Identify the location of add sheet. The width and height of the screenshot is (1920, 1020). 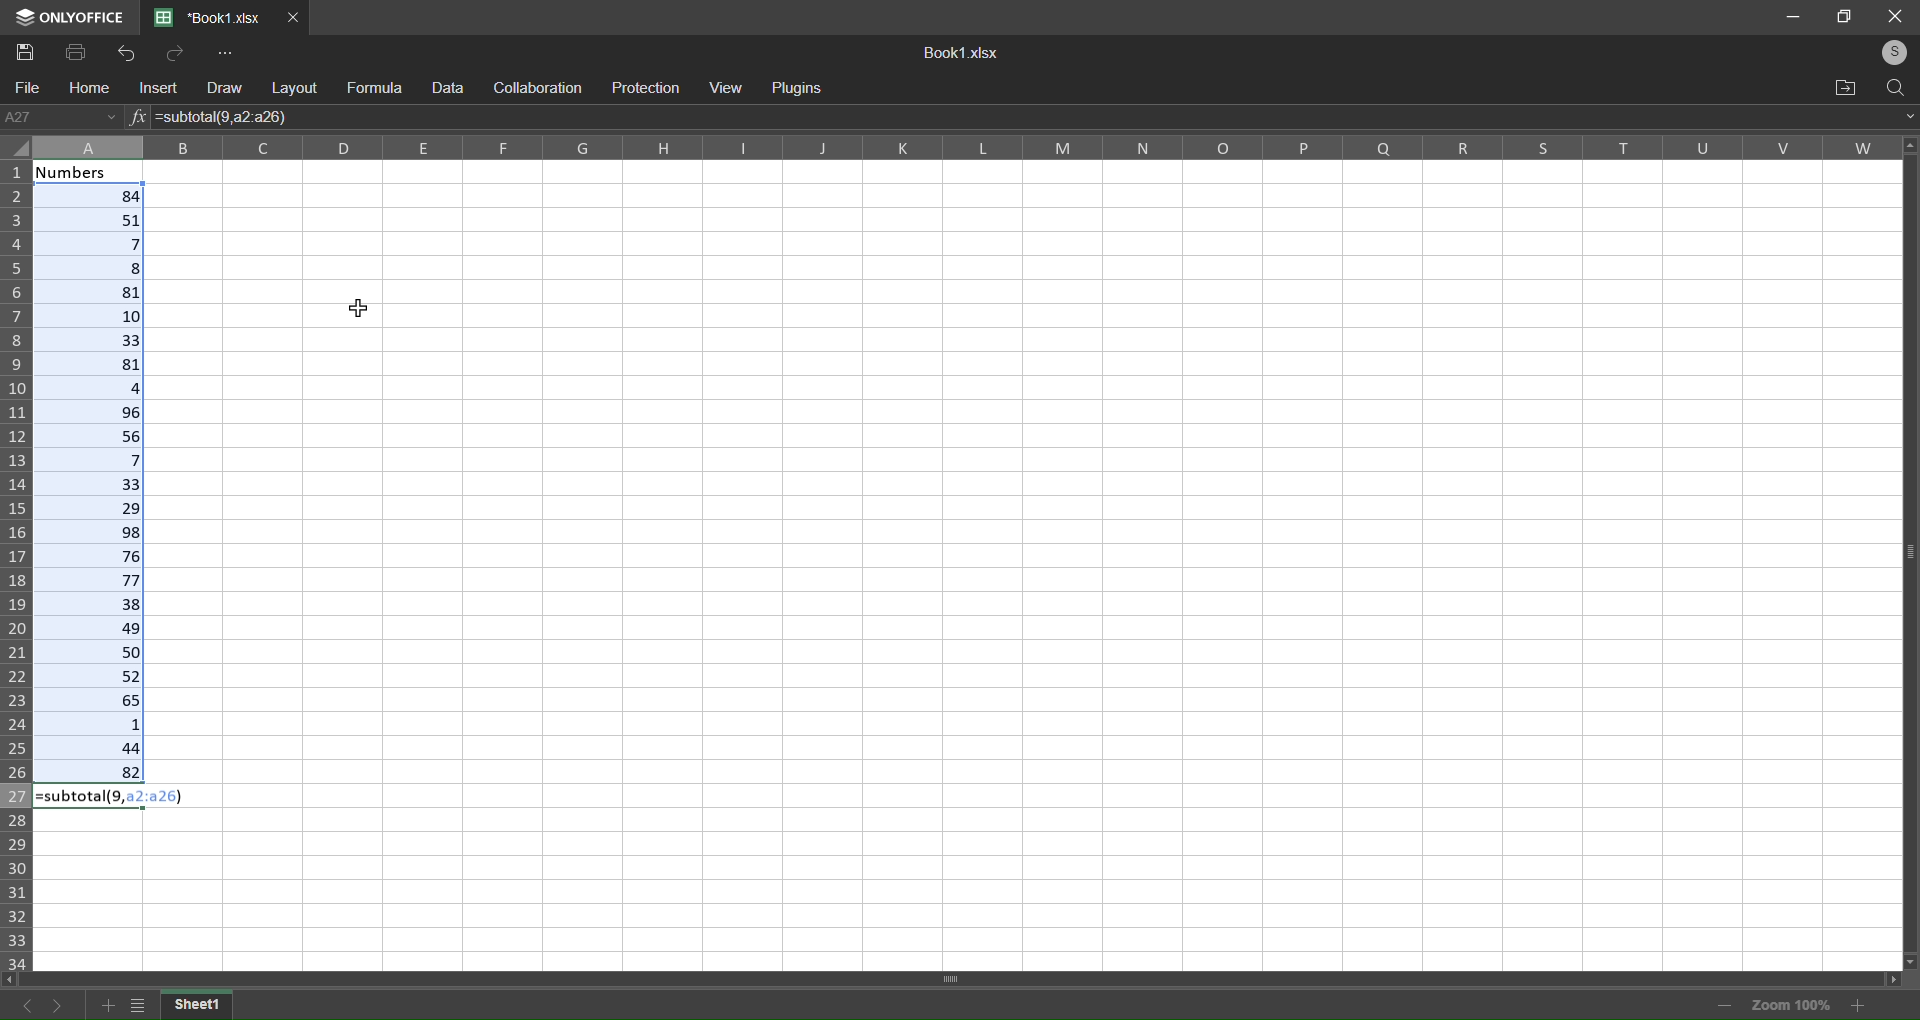
(108, 1005).